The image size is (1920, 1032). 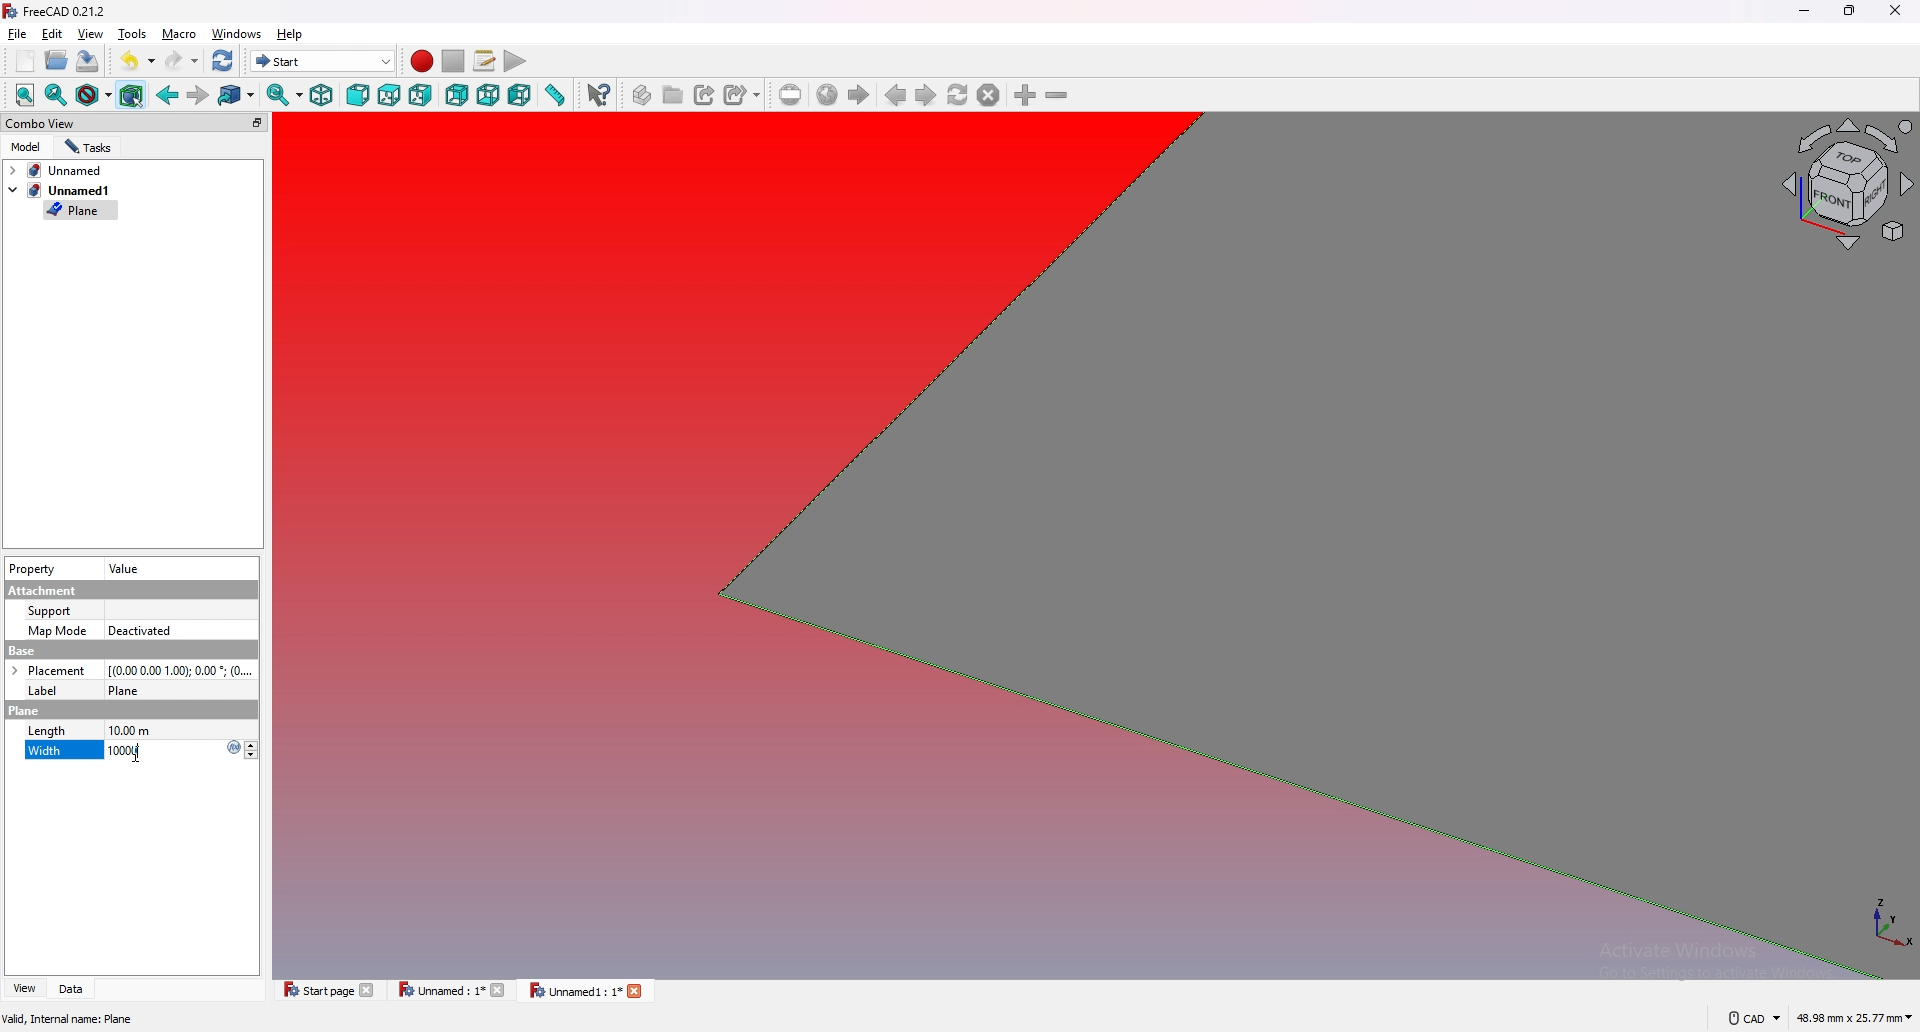 I want to click on Label, so click(x=50, y=690).